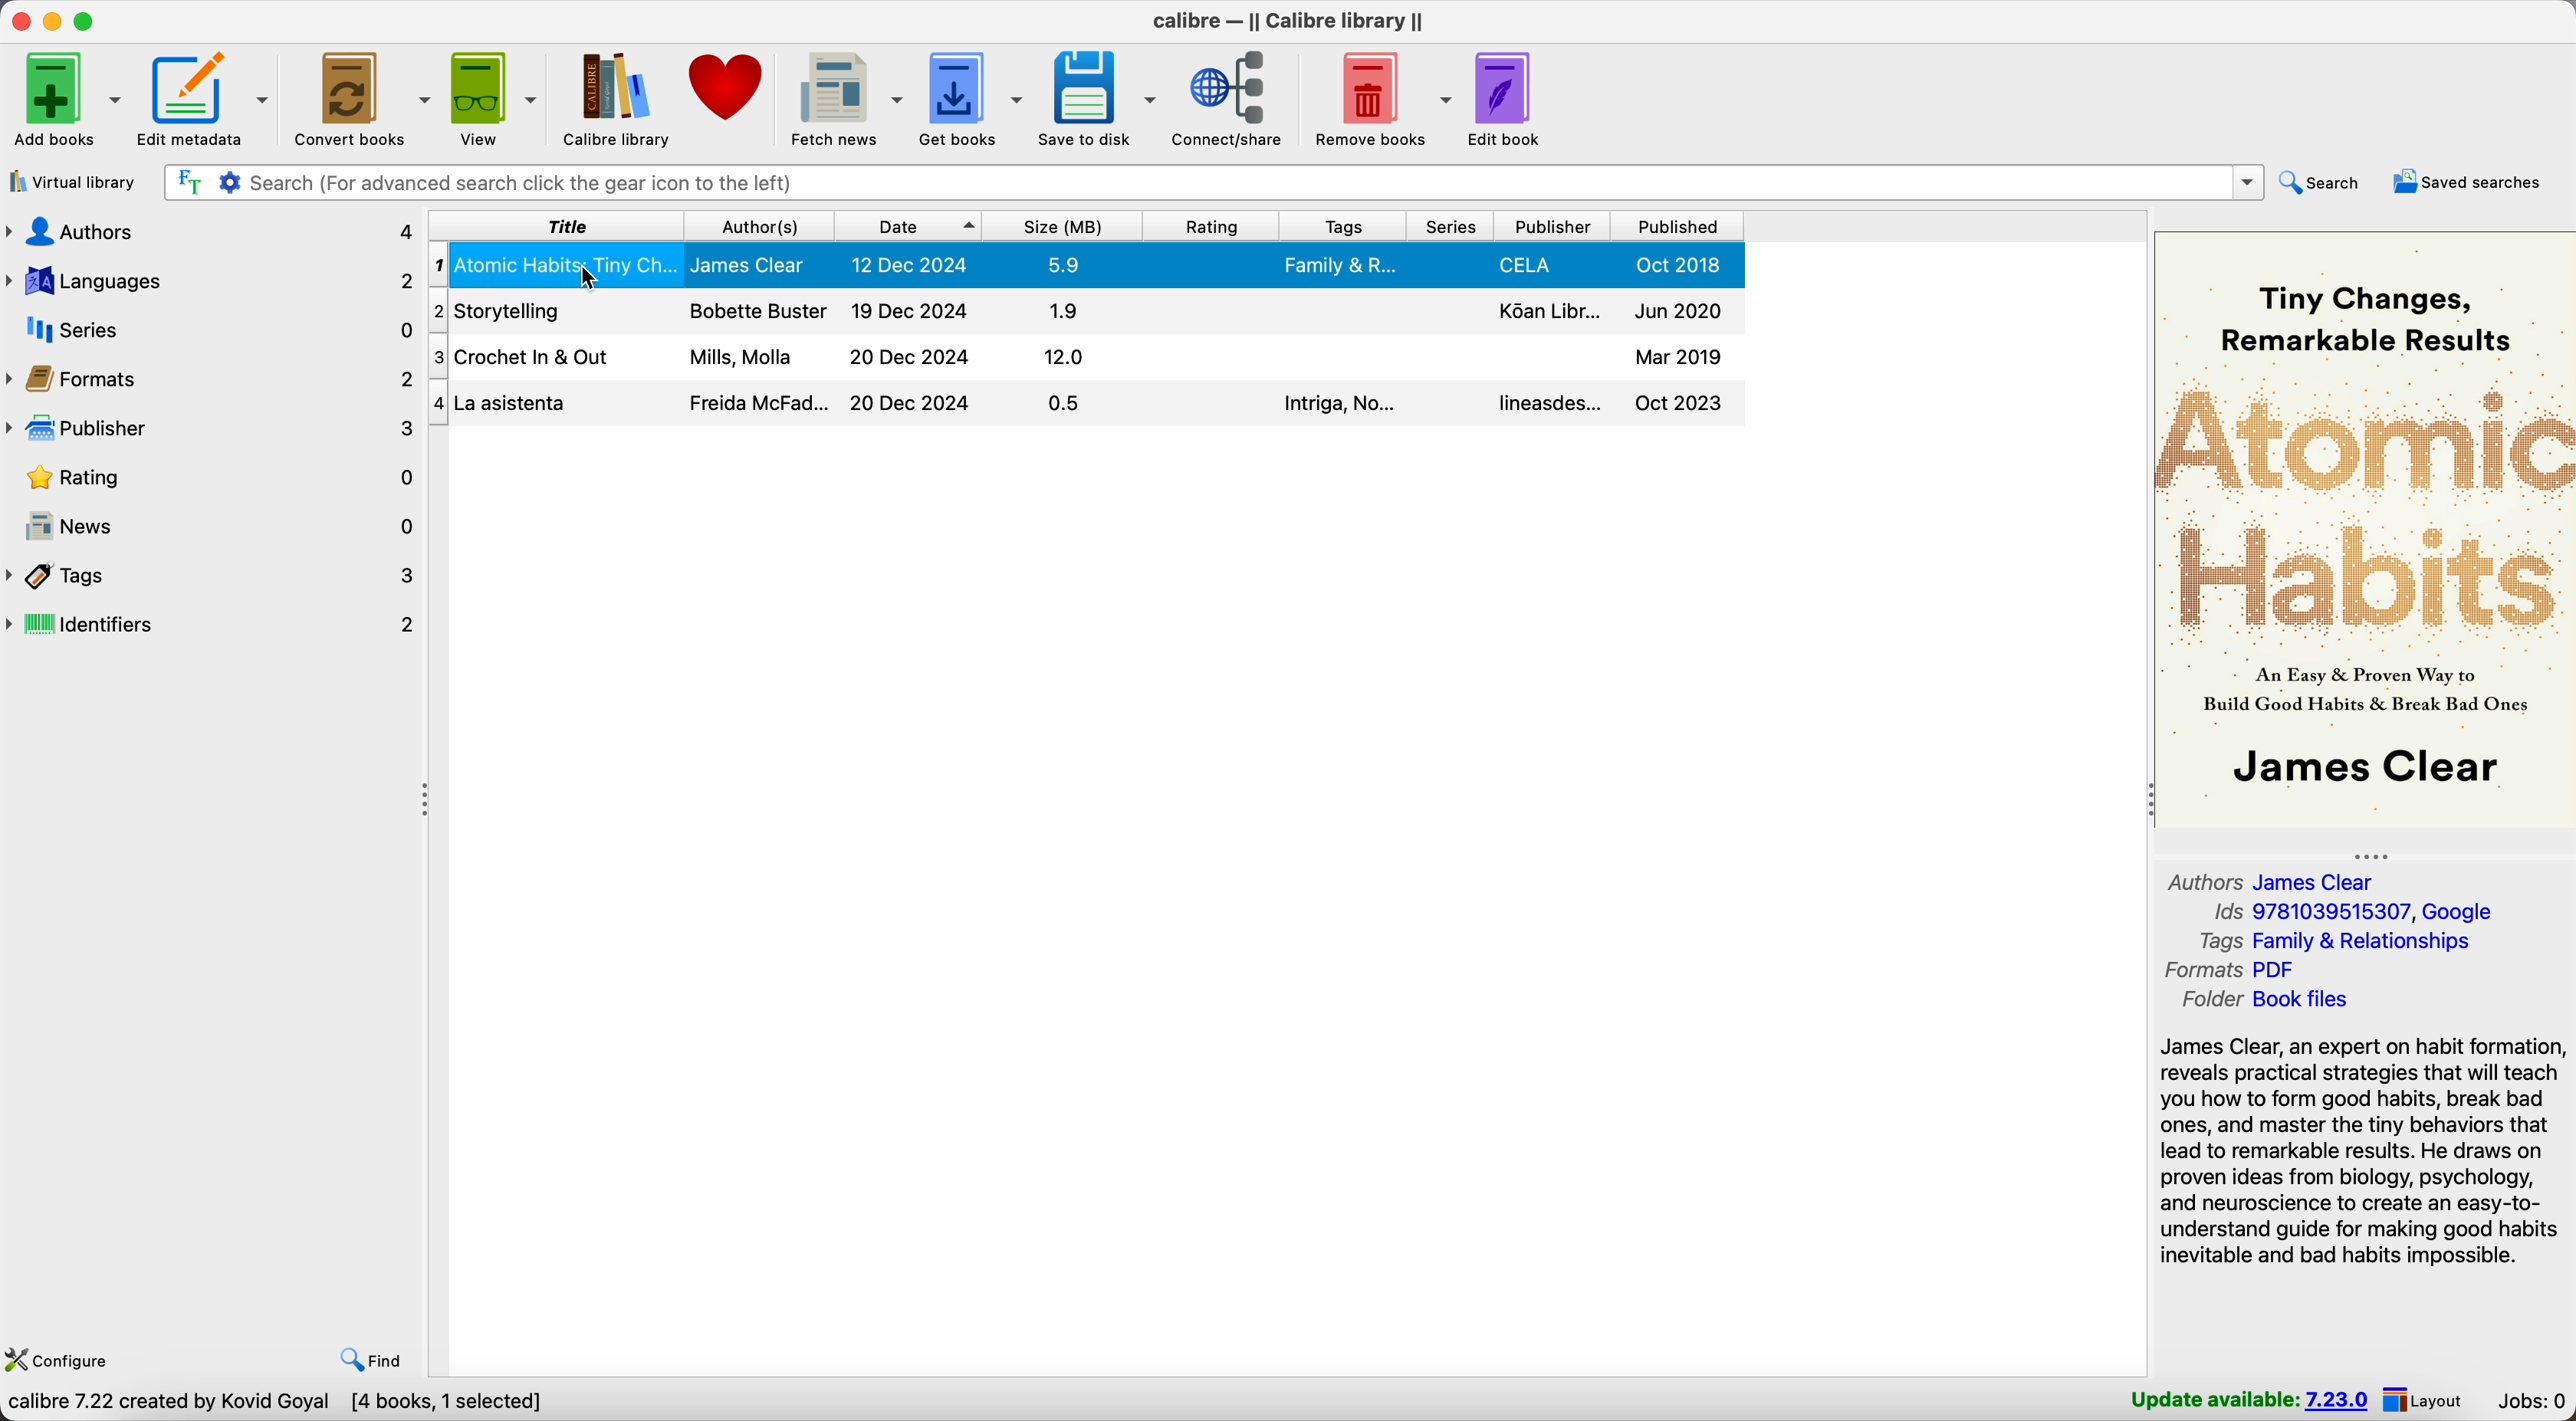 The height and width of the screenshot is (1421, 2576). What do you see at coordinates (53, 23) in the screenshot?
I see `minimize calibre` at bounding box center [53, 23].